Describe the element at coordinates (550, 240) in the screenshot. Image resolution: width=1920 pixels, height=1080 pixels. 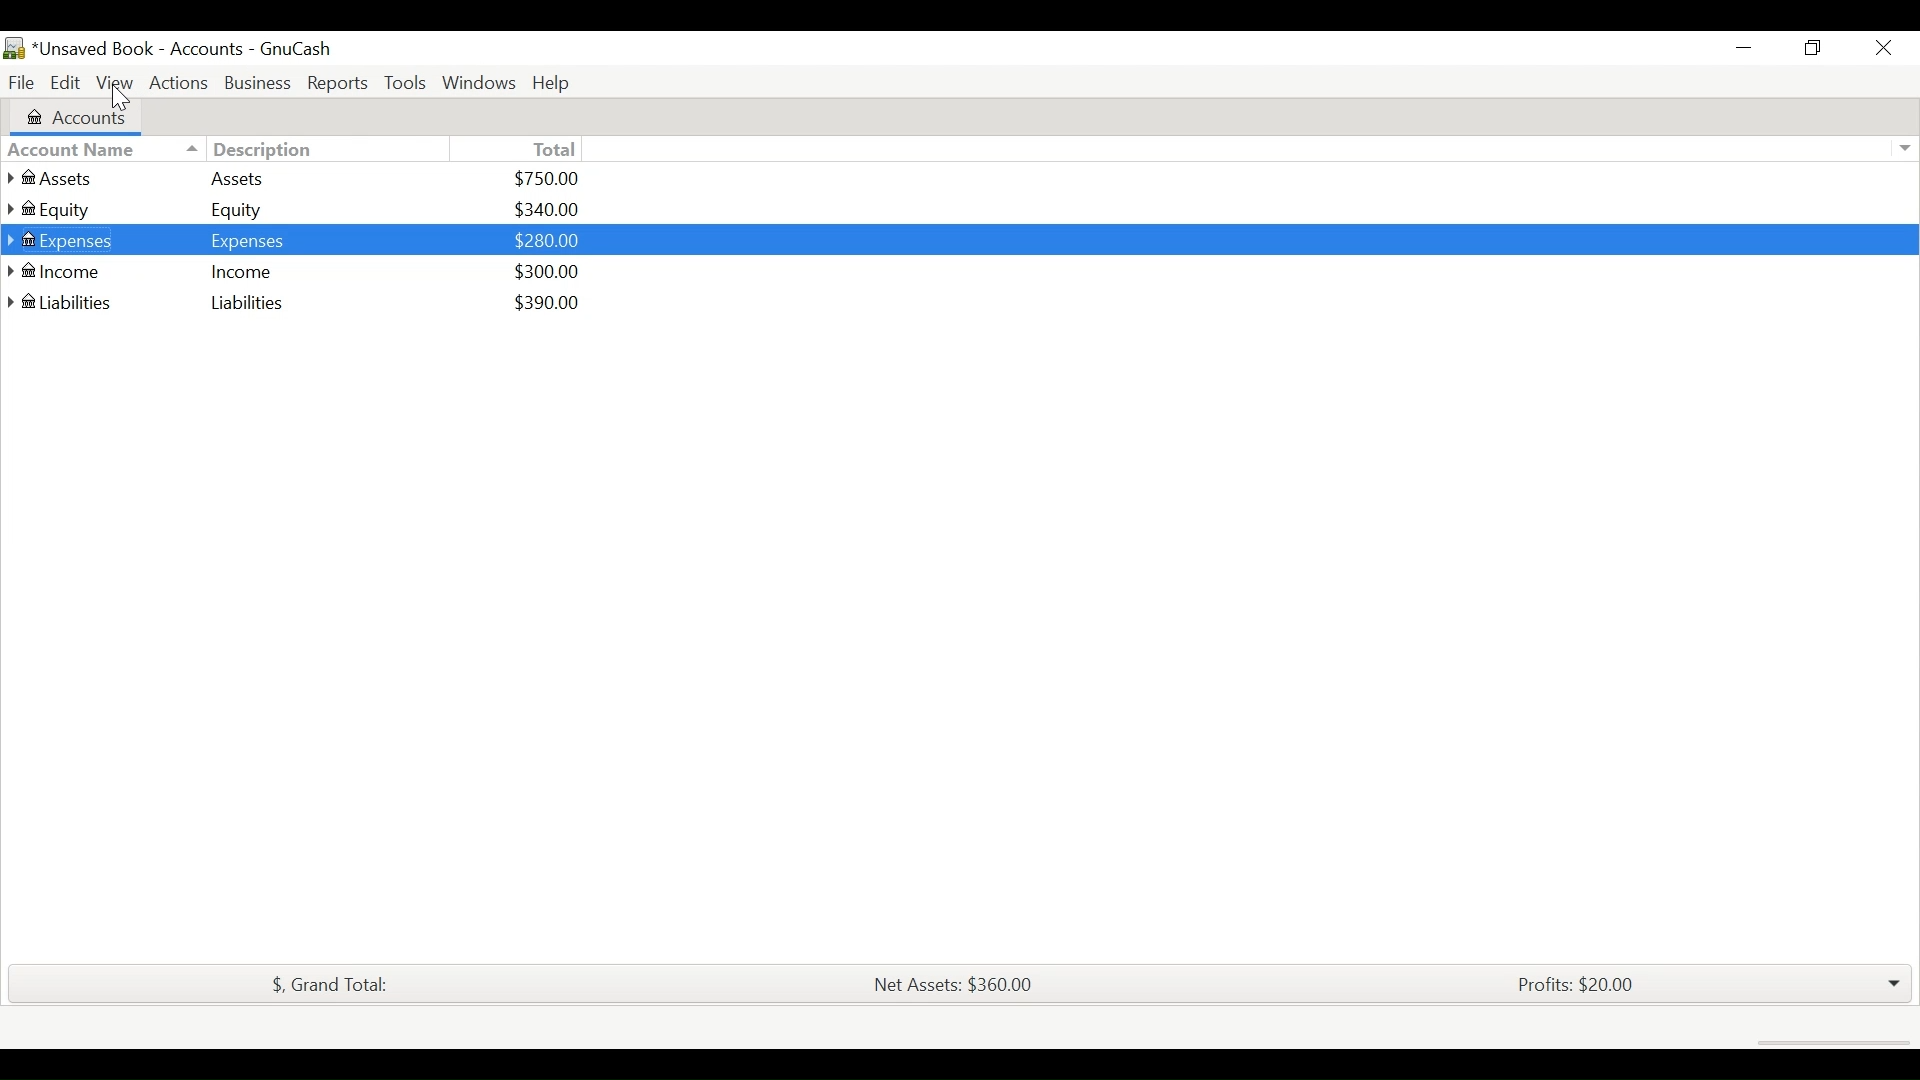
I see `$280.00` at that location.